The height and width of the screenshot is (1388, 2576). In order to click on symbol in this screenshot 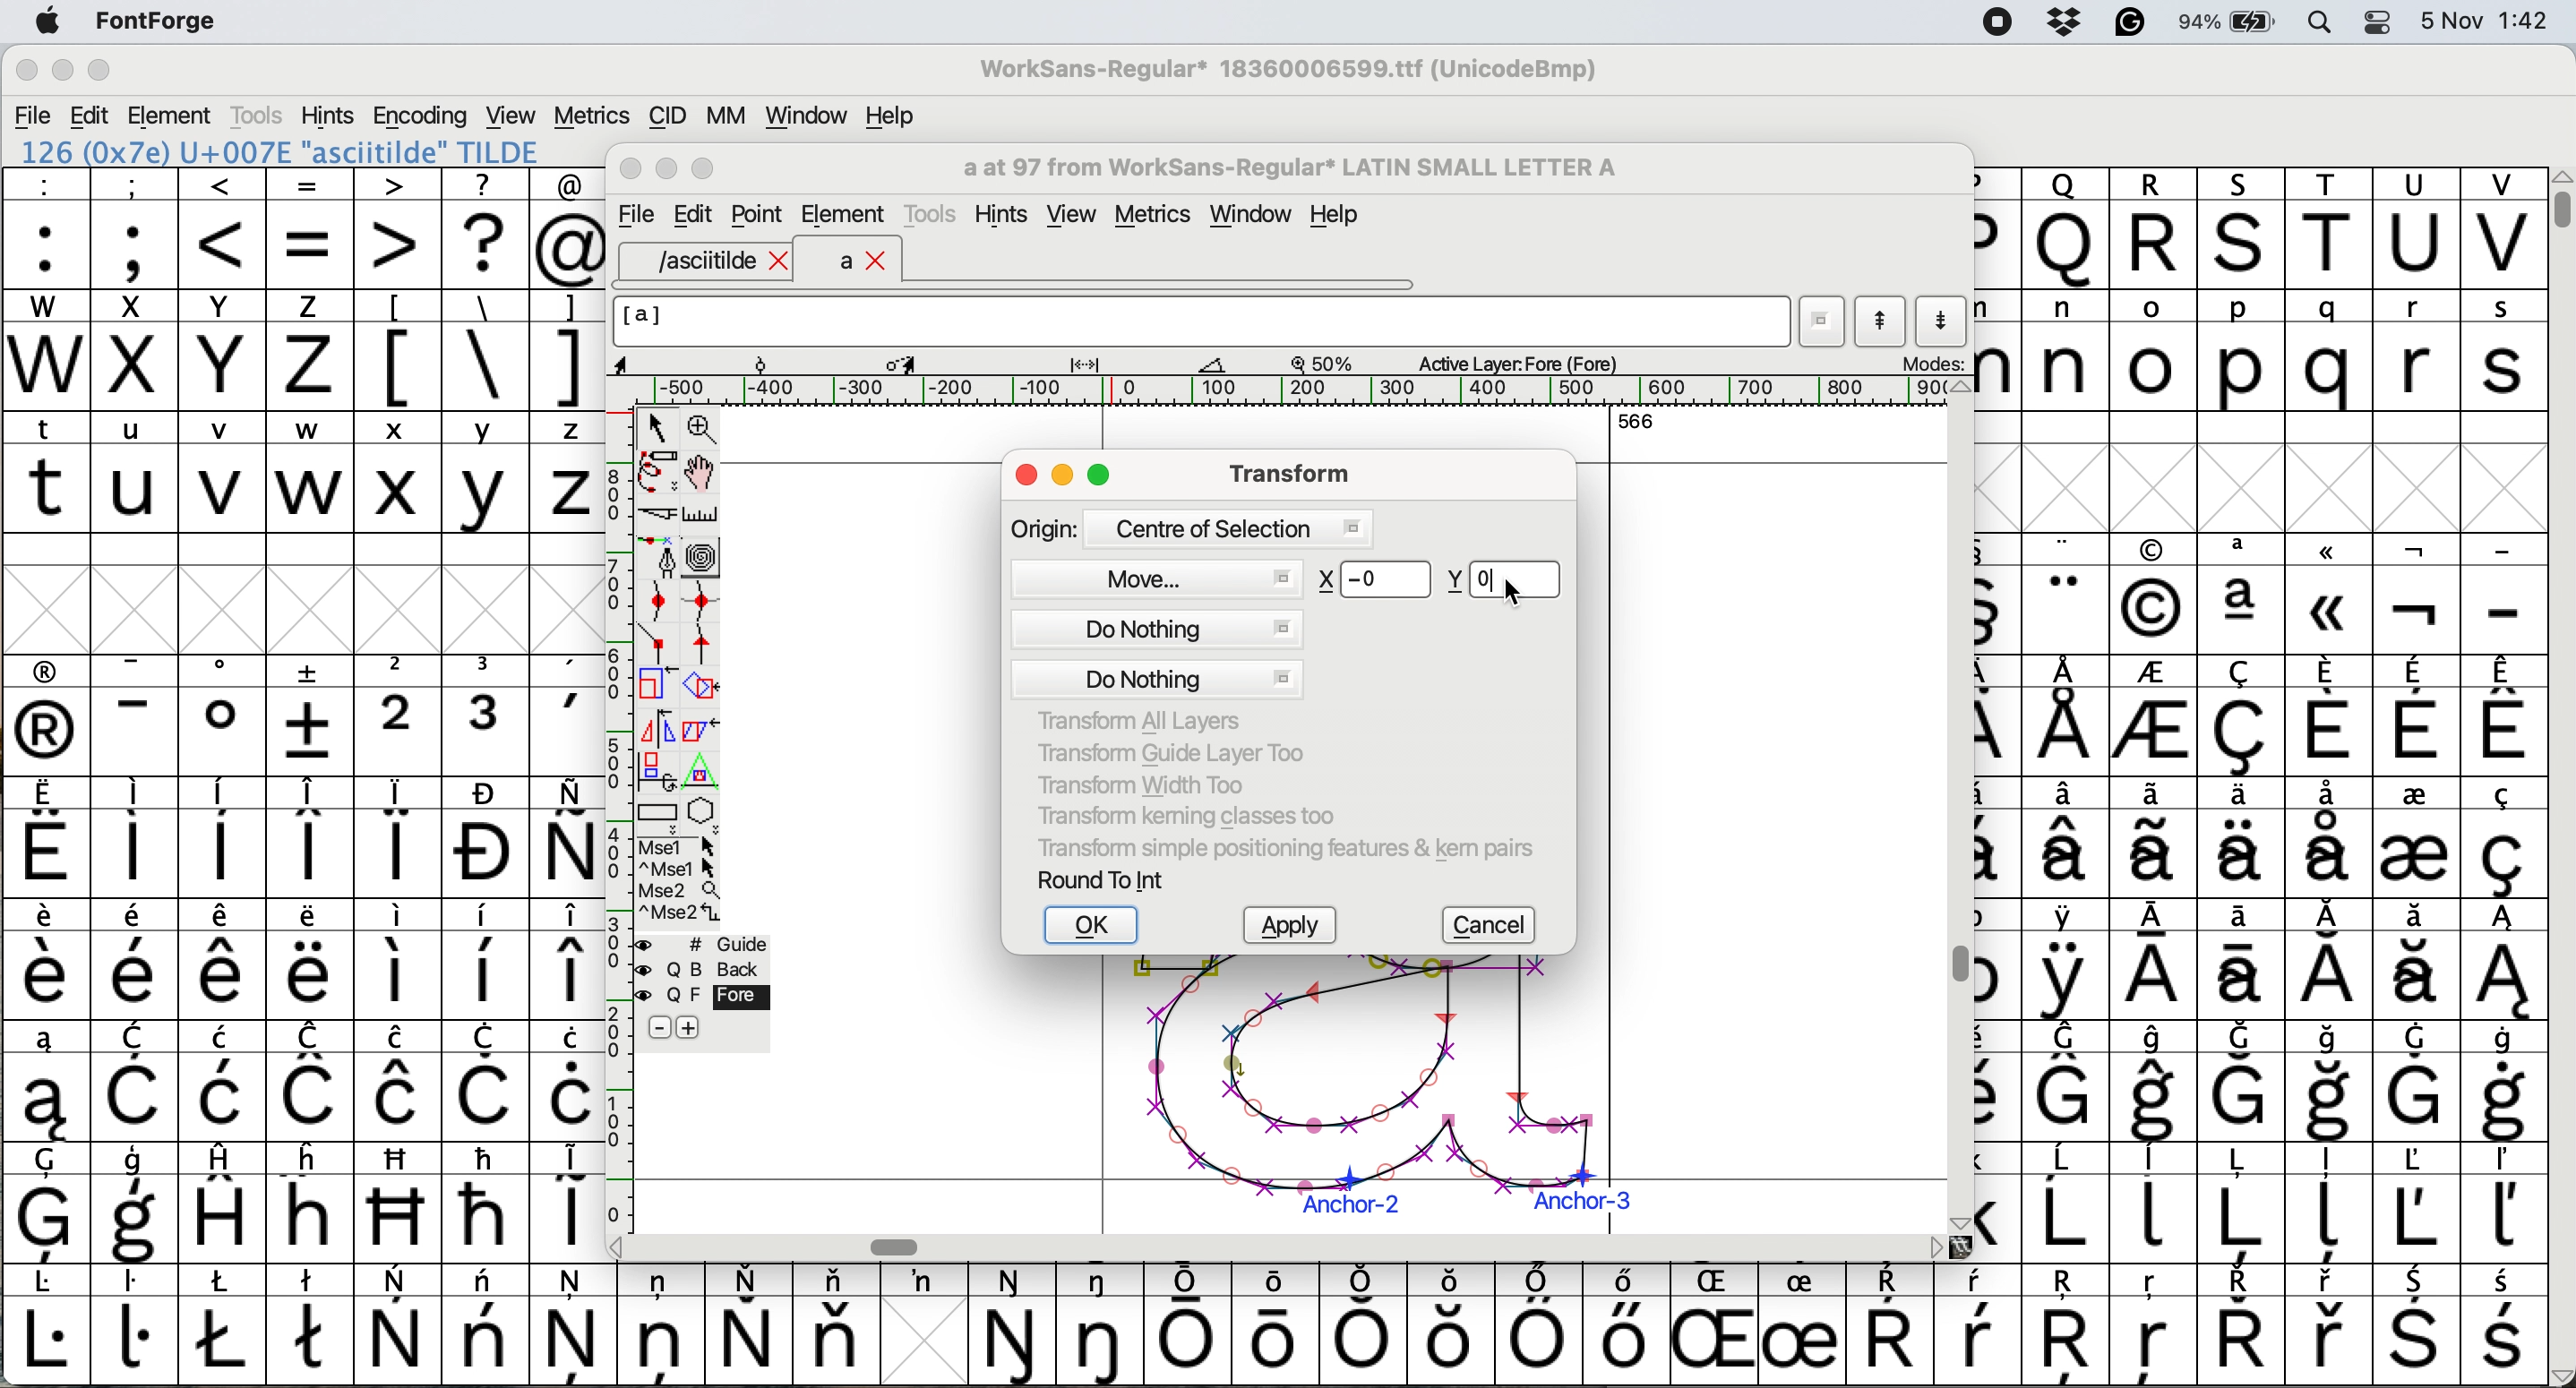, I will do `click(566, 837)`.